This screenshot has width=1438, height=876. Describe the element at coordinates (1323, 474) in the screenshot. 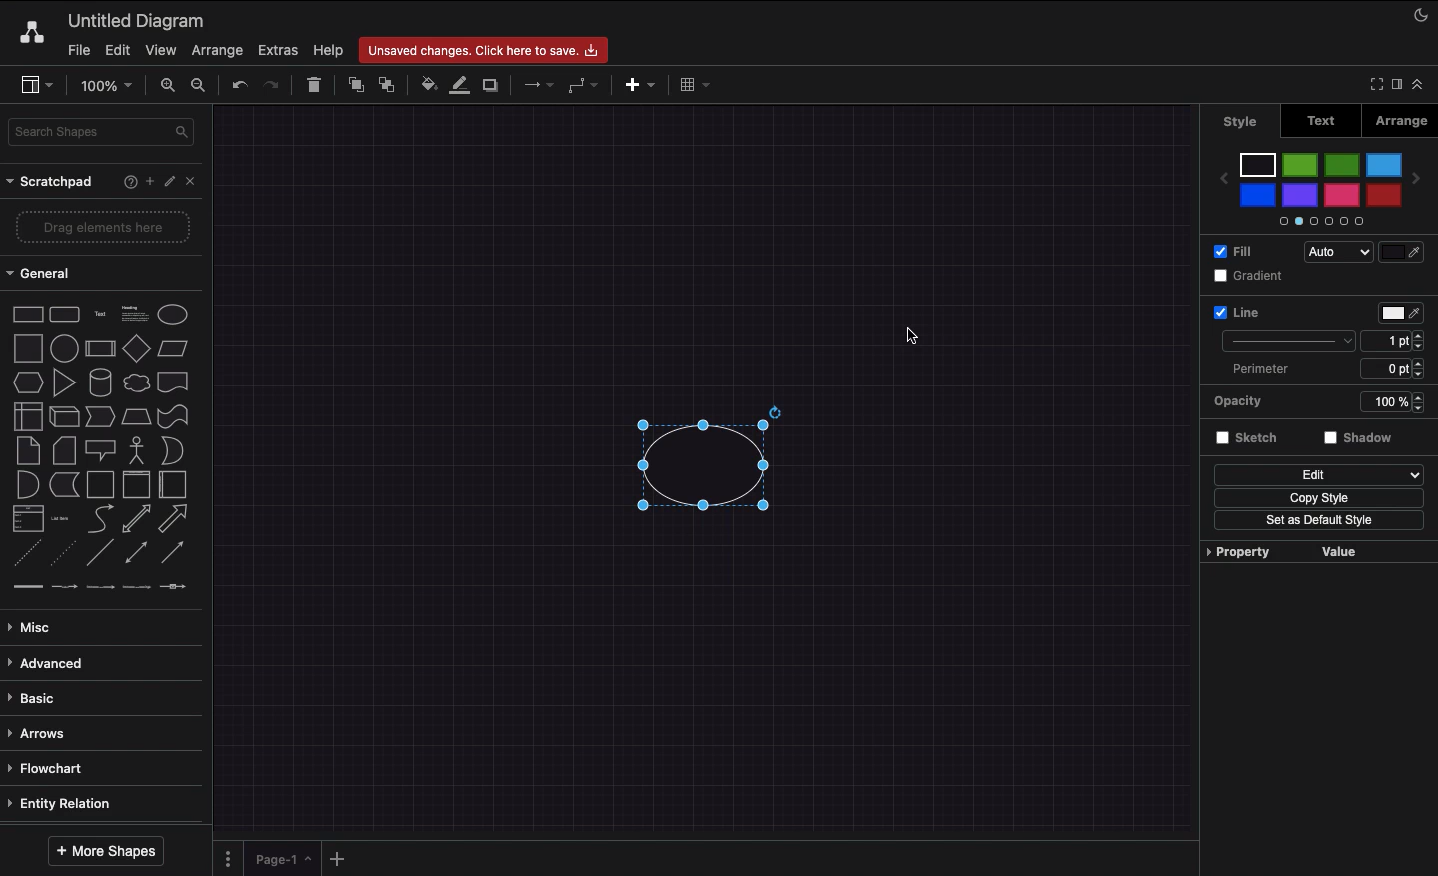

I see `Edit` at that location.